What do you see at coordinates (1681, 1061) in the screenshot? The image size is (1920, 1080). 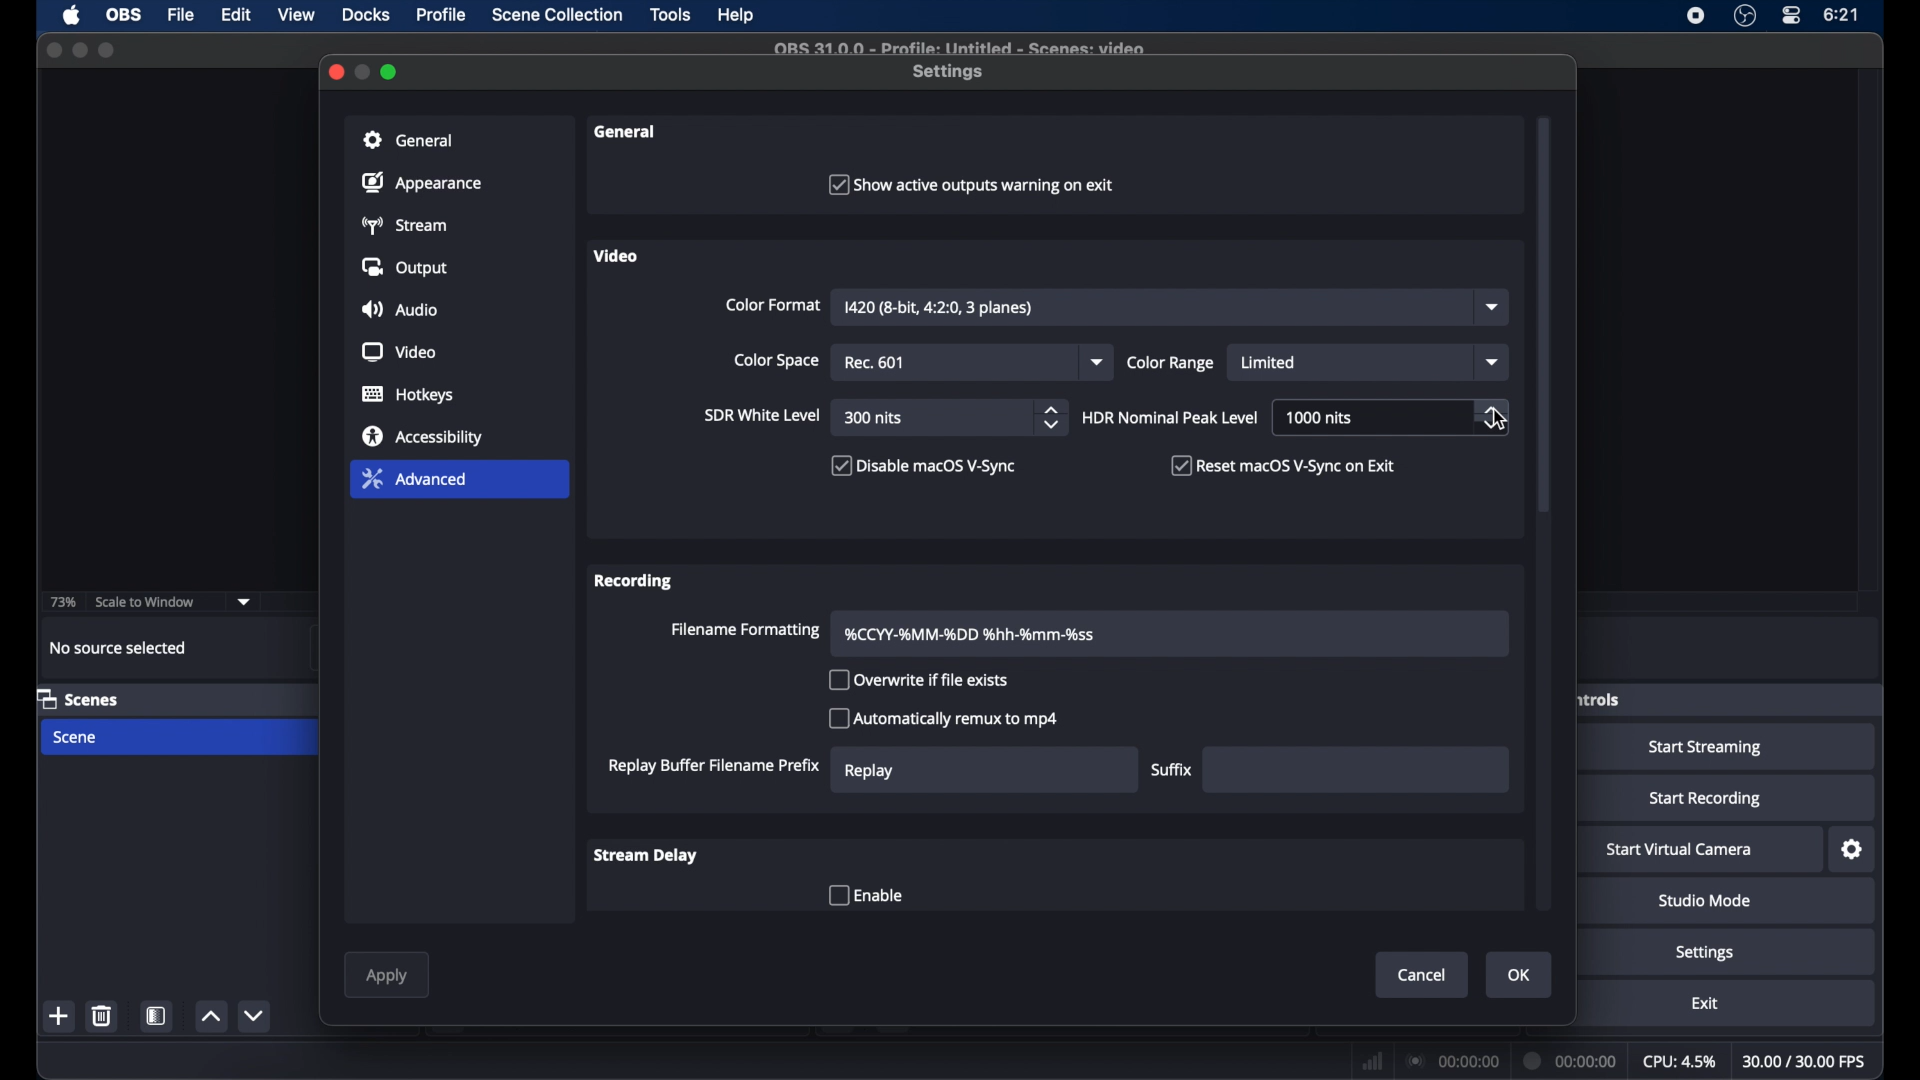 I see `cpu` at bounding box center [1681, 1061].